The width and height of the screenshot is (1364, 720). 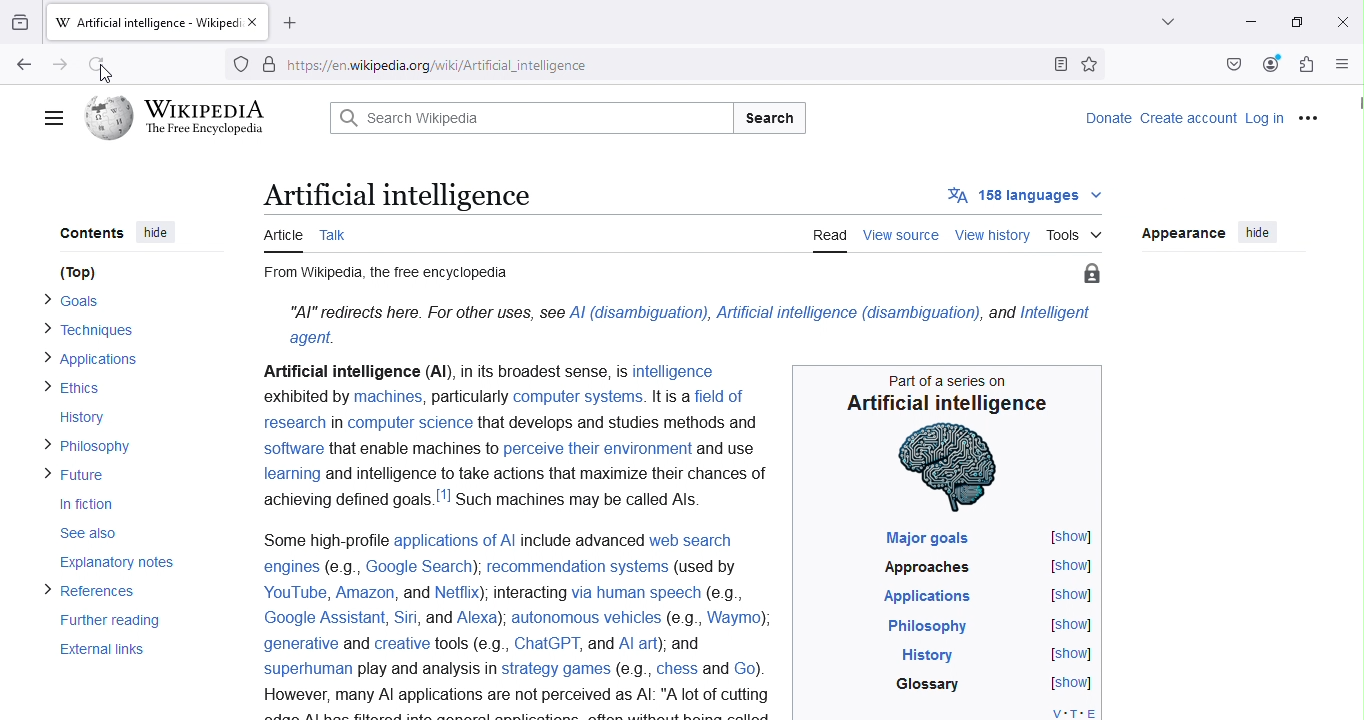 What do you see at coordinates (1190, 118) in the screenshot?
I see `Create account` at bounding box center [1190, 118].